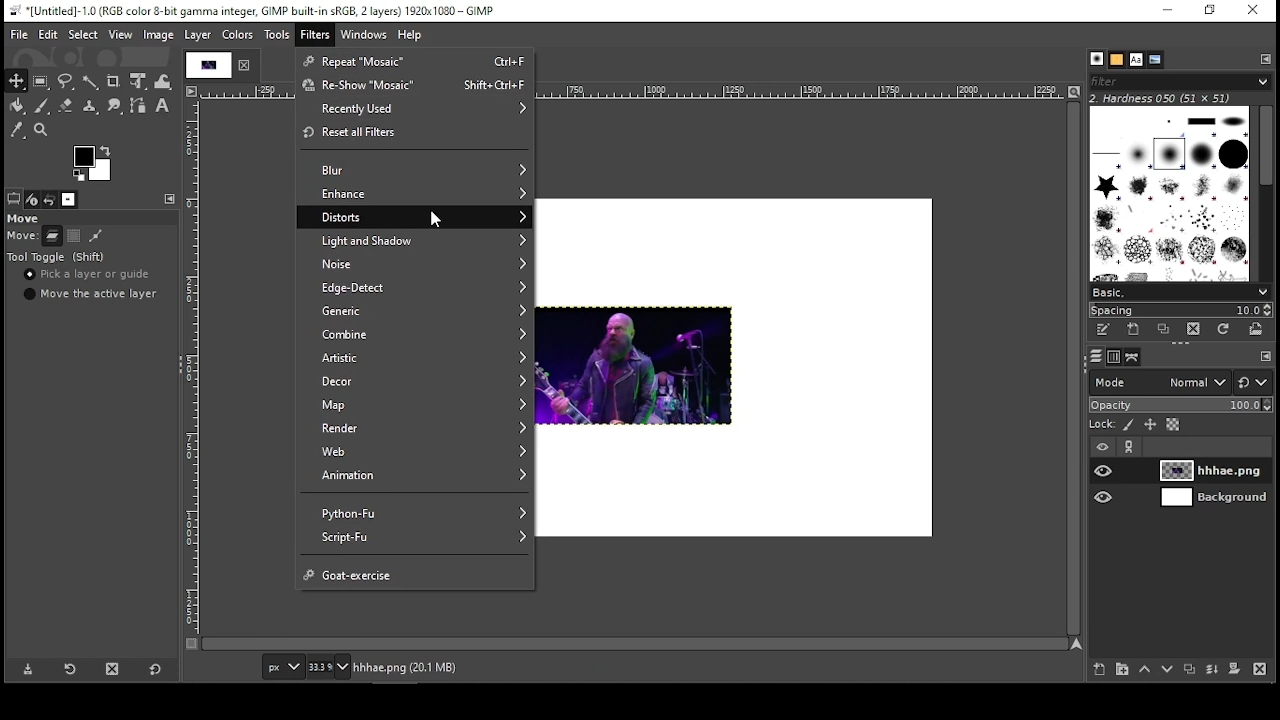  Describe the element at coordinates (1098, 447) in the screenshot. I see `layer visibility` at that location.